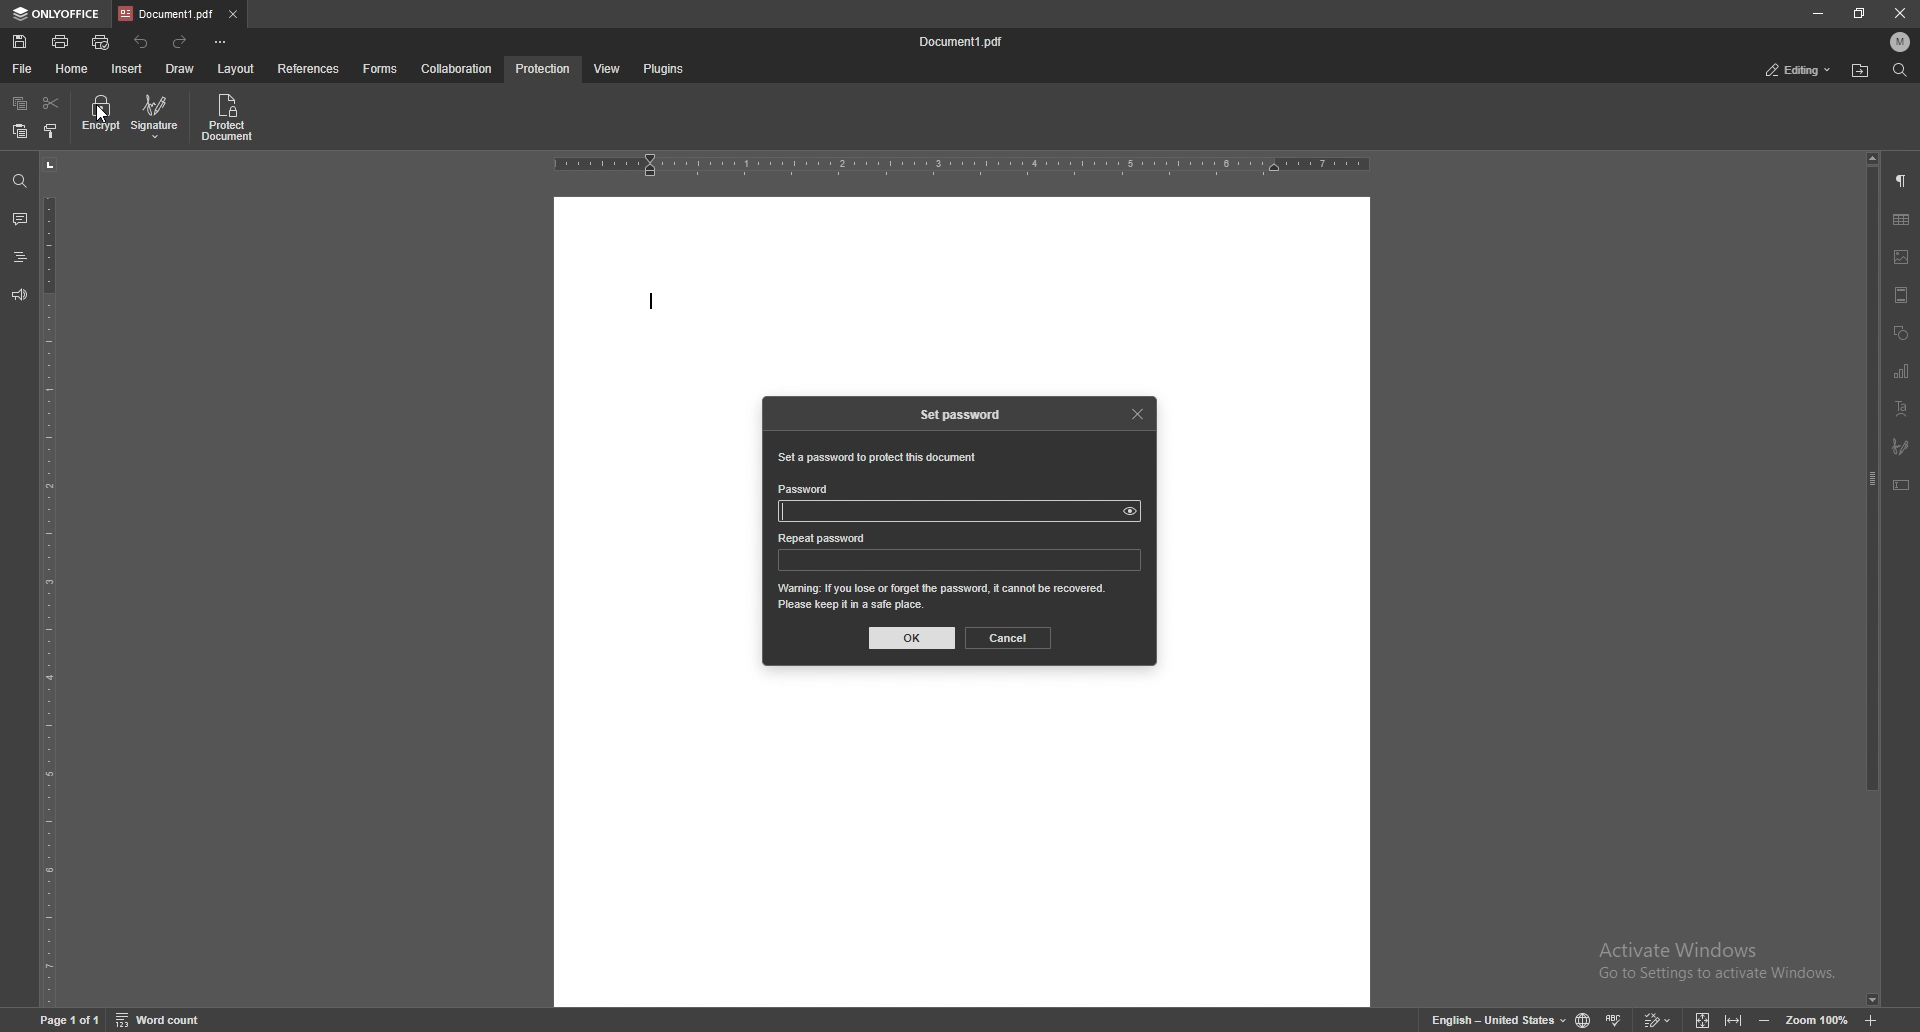 This screenshot has height=1032, width=1920. I want to click on find, so click(1898, 70).